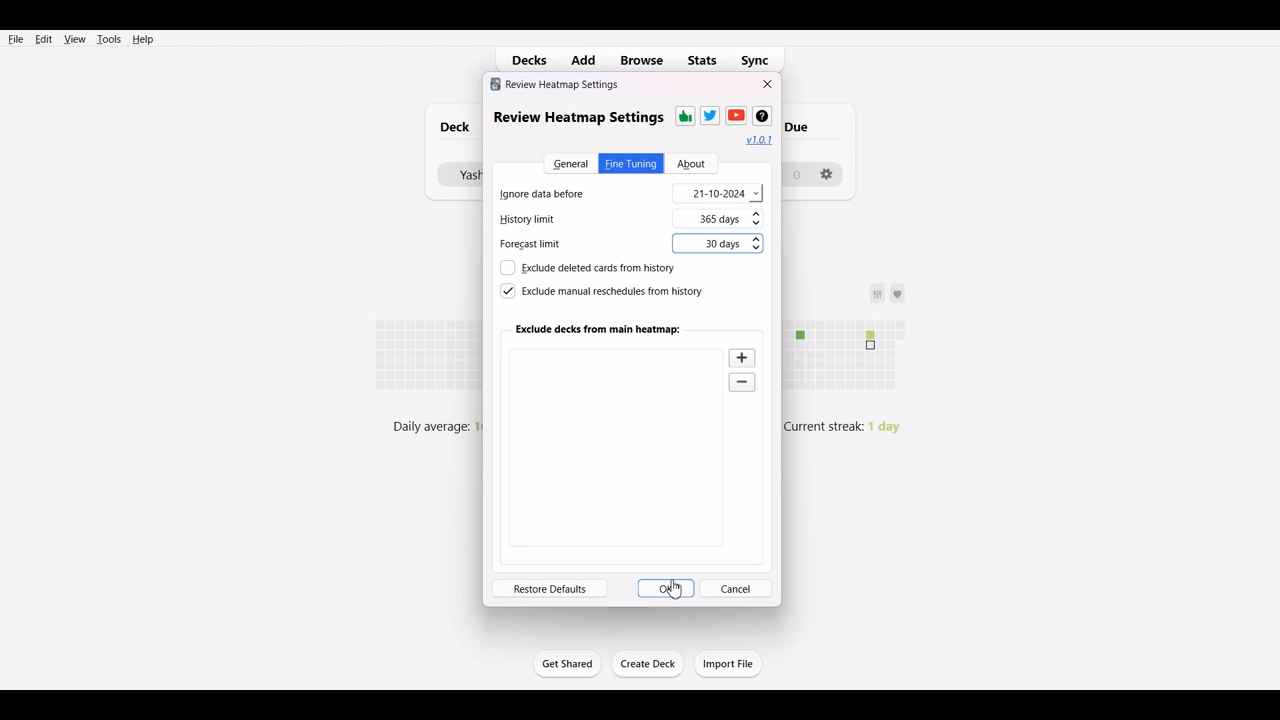  What do you see at coordinates (108, 39) in the screenshot?
I see `Tools` at bounding box center [108, 39].